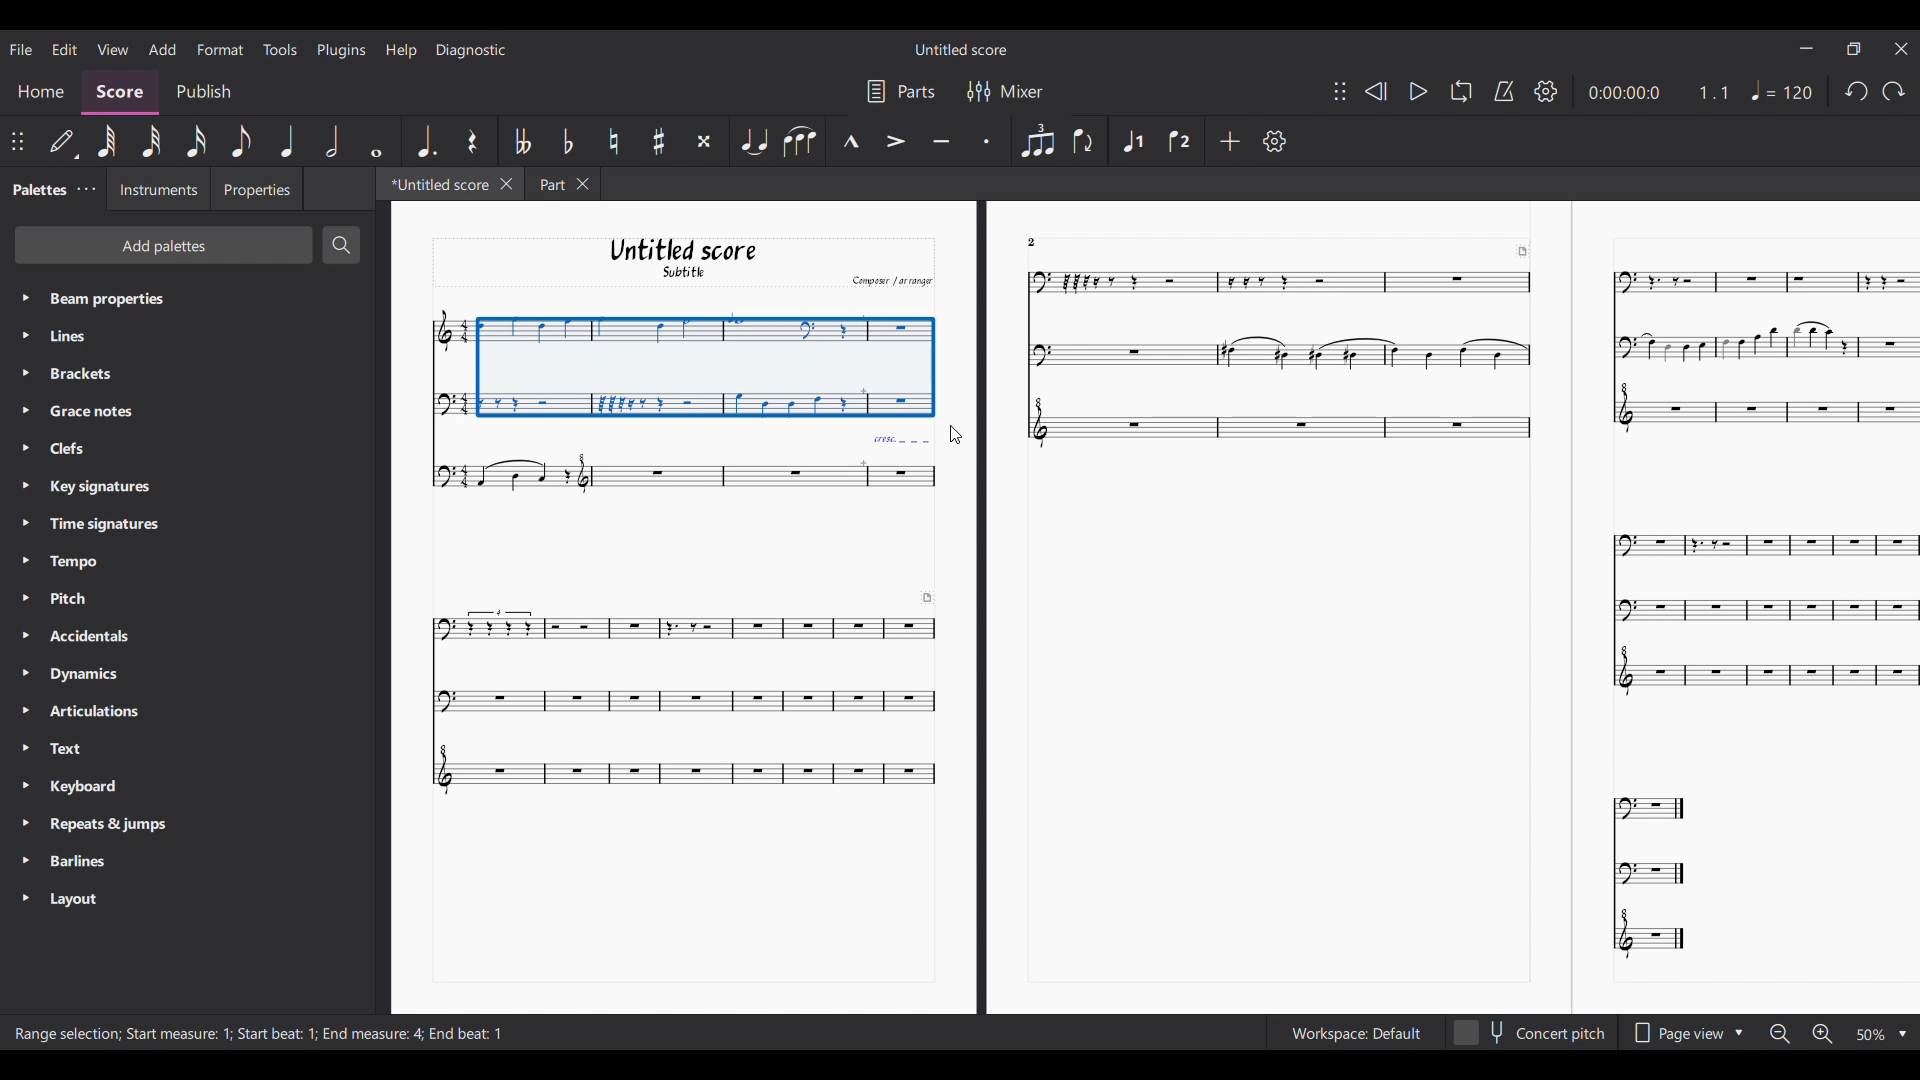 The height and width of the screenshot is (1080, 1920). I want to click on Toggle double flat, so click(523, 140).